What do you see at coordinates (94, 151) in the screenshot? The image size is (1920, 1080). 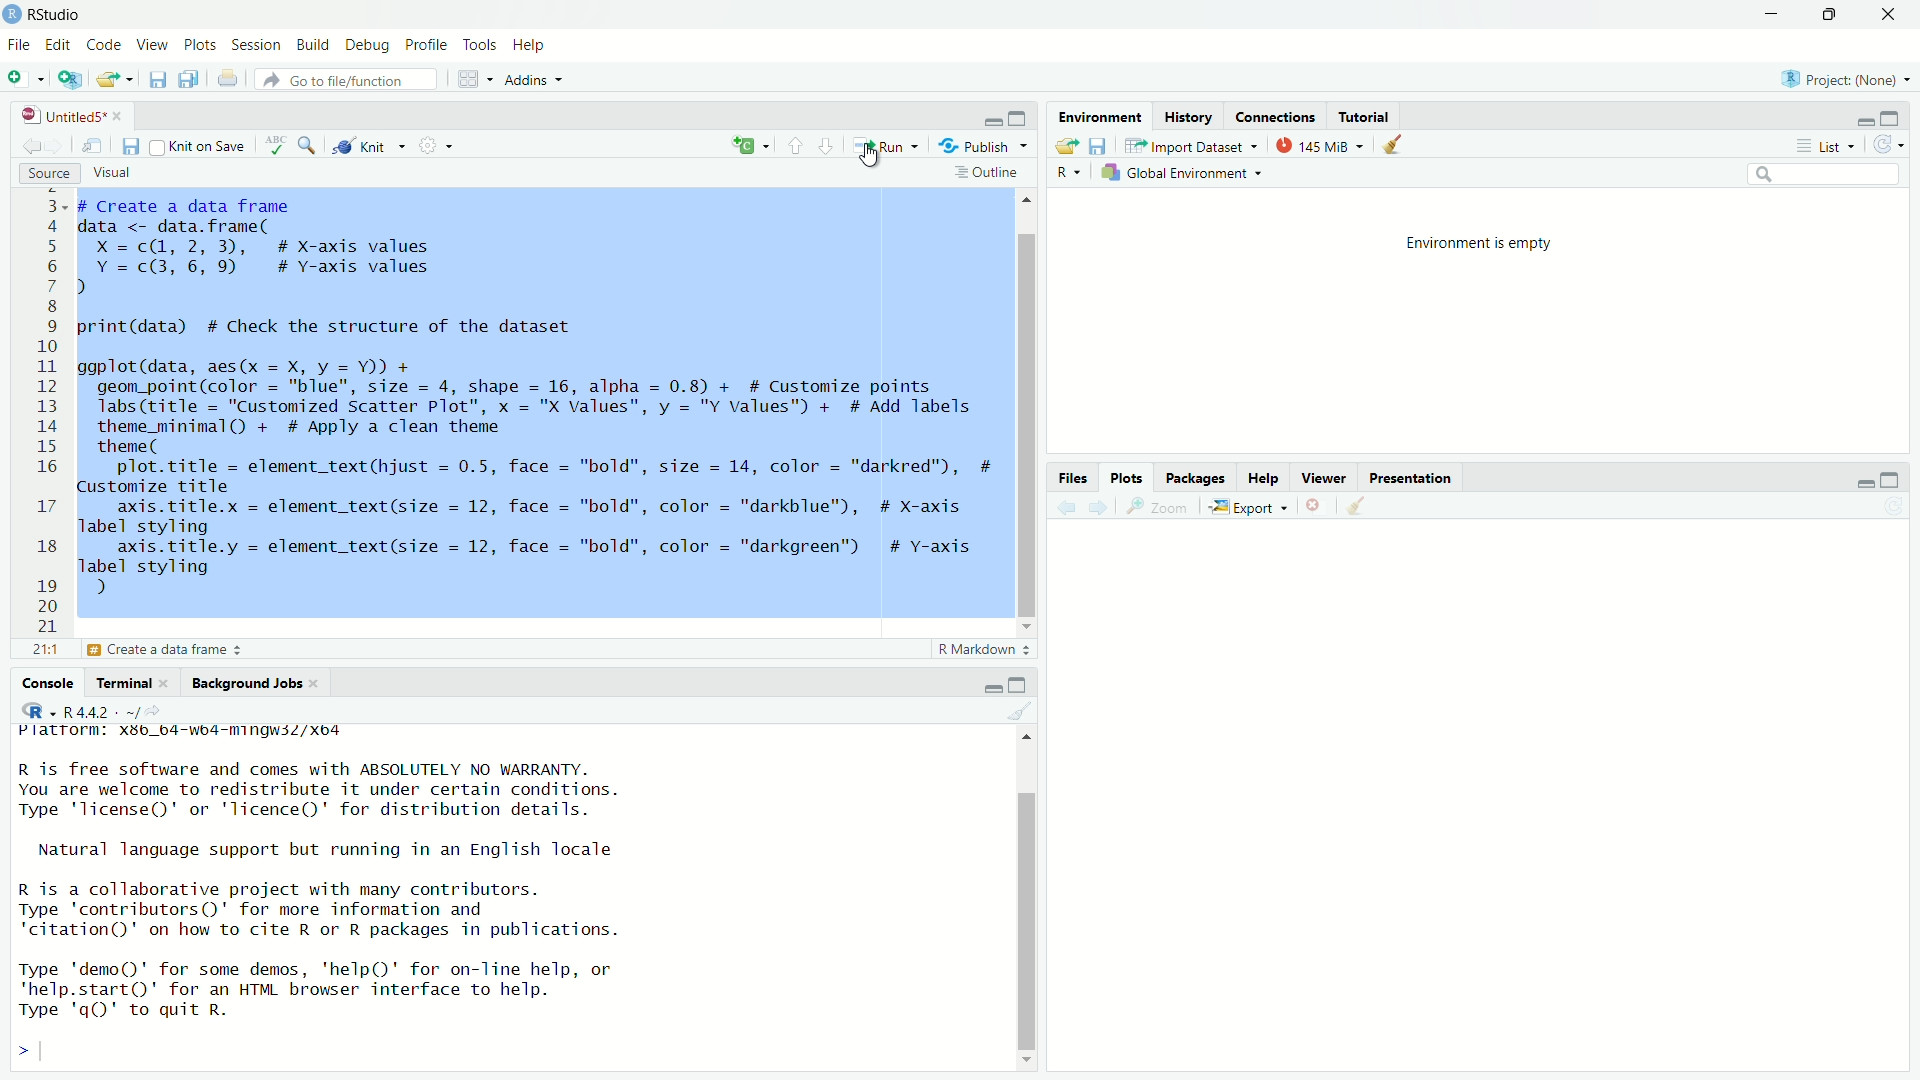 I see `Show in the new window` at bounding box center [94, 151].